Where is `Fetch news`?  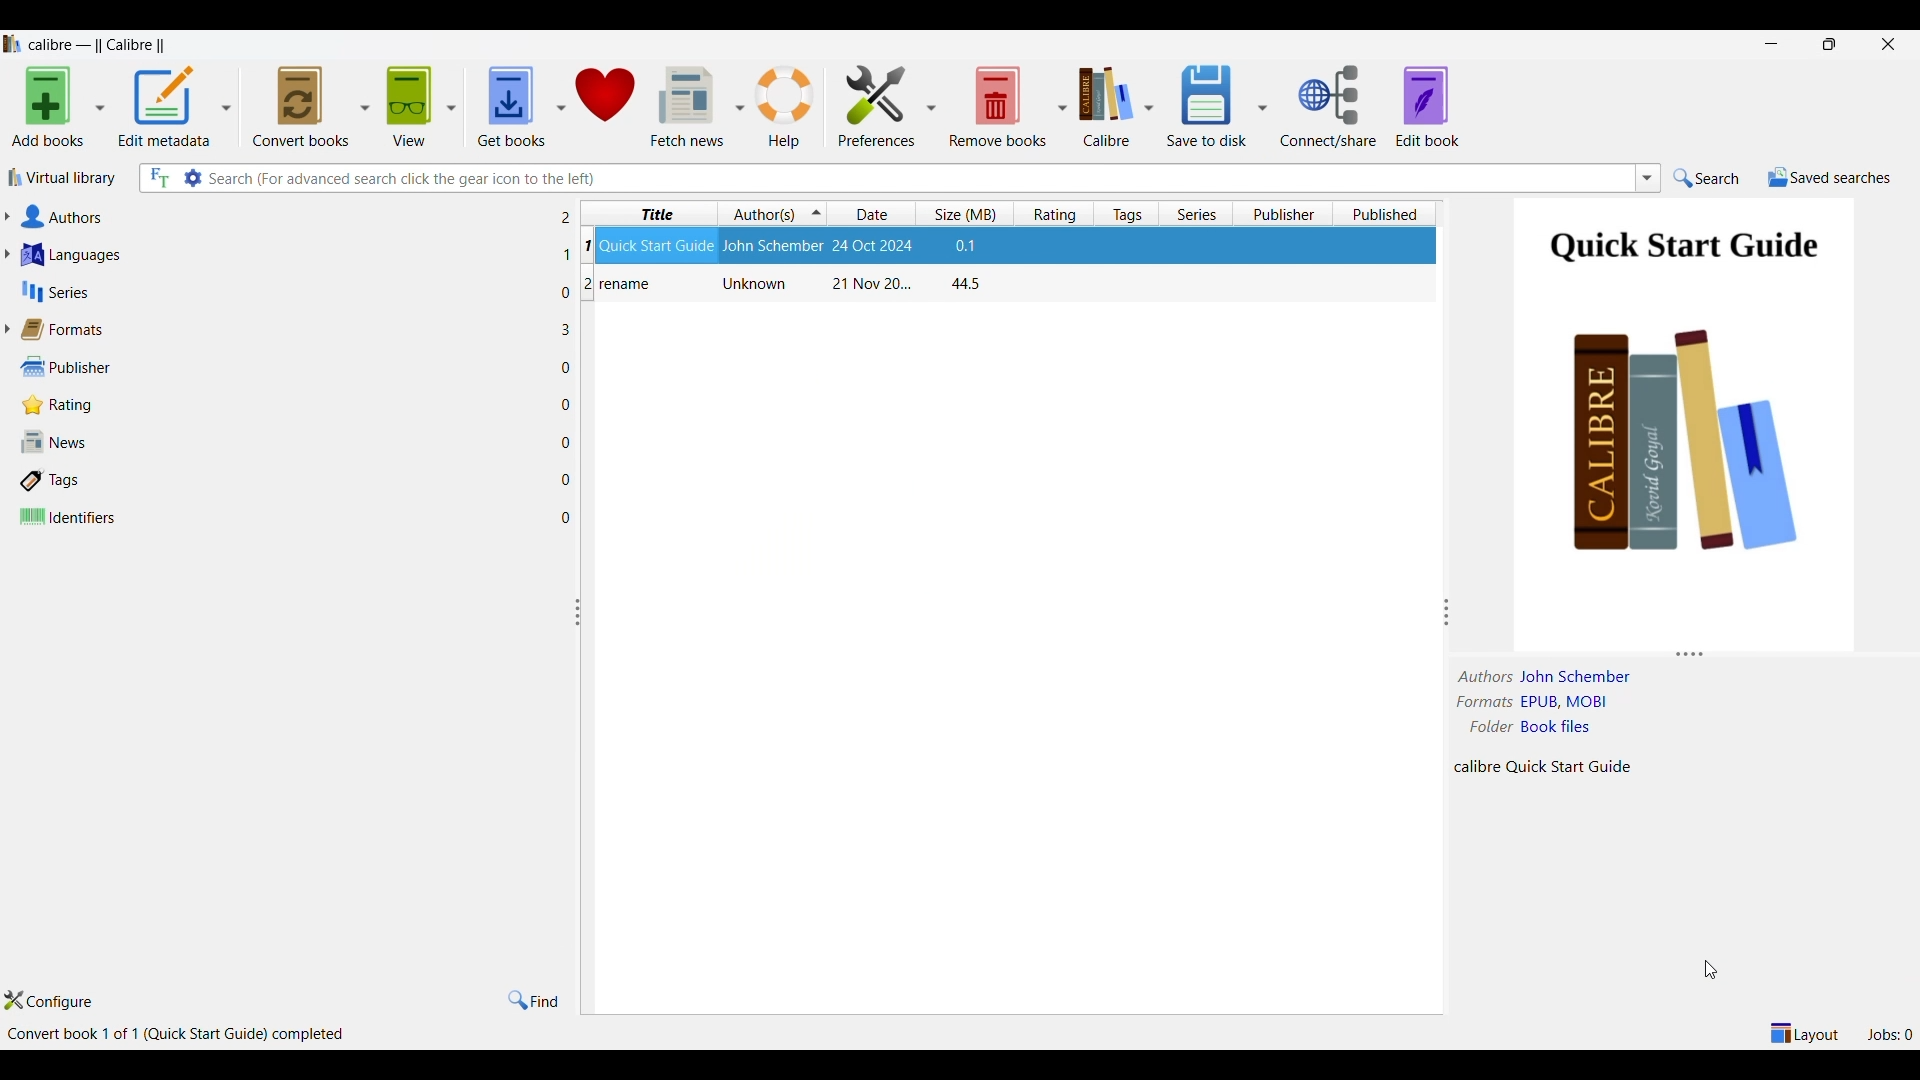 Fetch news is located at coordinates (687, 105).